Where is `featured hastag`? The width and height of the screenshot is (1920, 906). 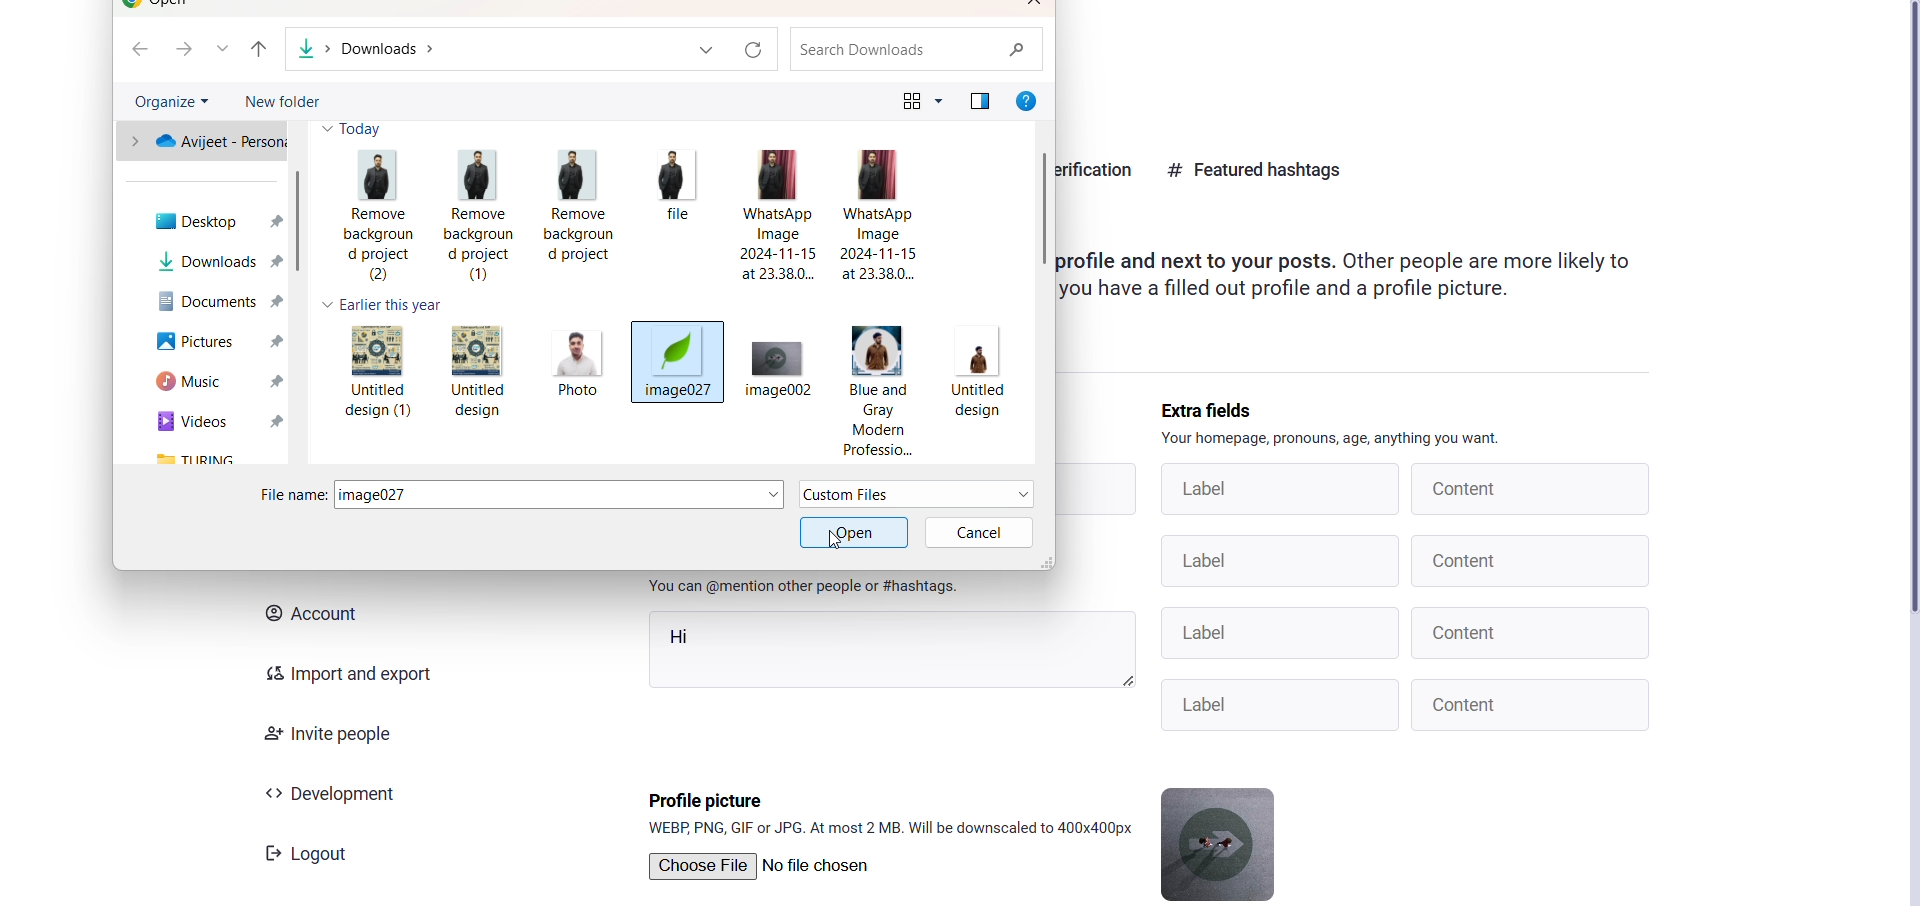 featured hastag is located at coordinates (1256, 168).